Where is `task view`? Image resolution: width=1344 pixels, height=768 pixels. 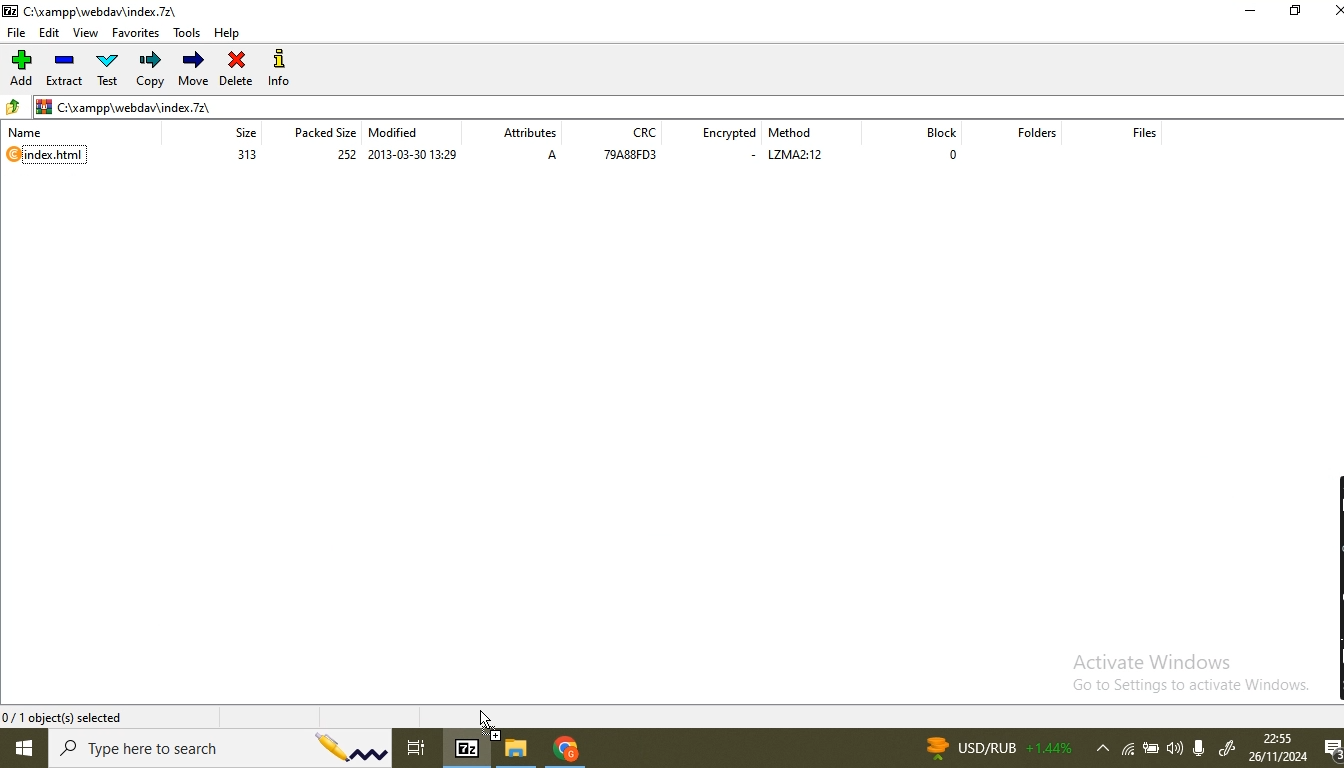
task view is located at coordinates (421, 745).